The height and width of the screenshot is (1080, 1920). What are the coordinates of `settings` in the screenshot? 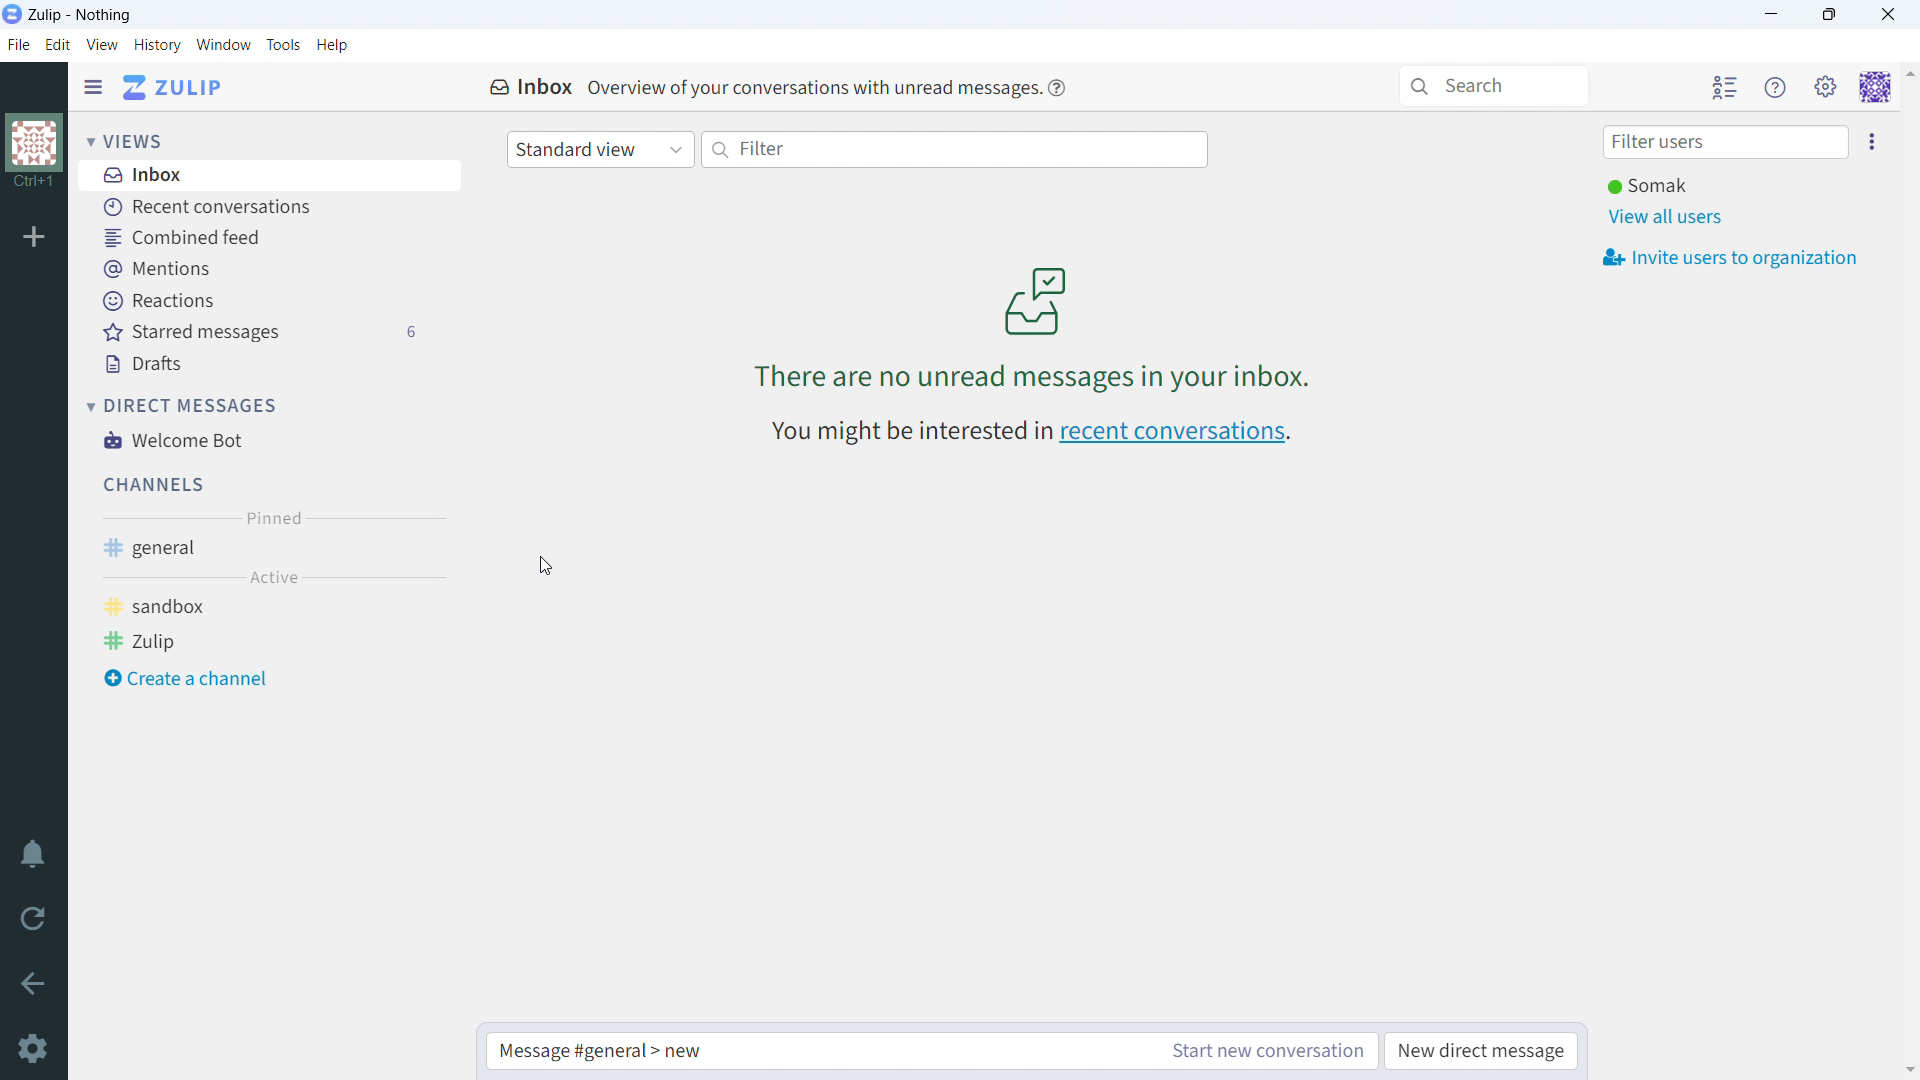 It's located at (32, 1048).